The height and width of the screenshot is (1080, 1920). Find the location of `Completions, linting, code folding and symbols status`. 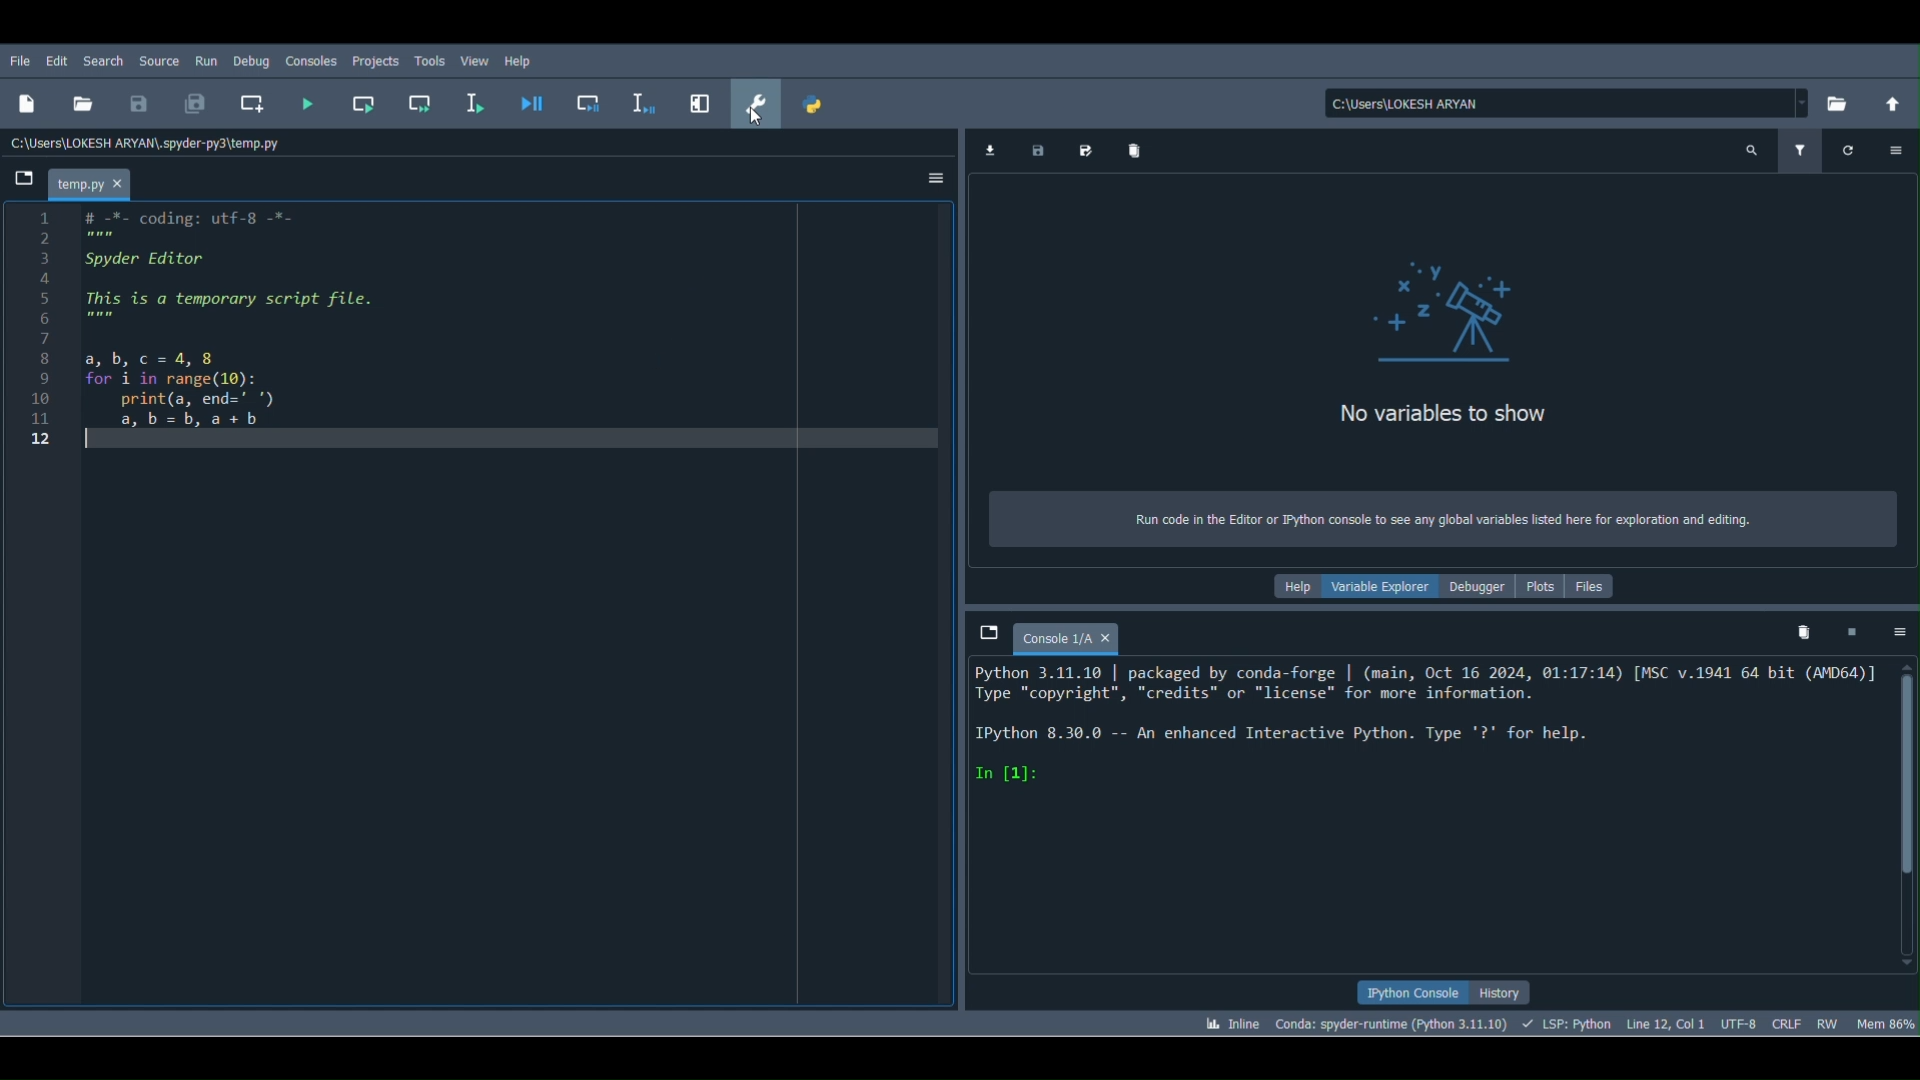

Completions, linting, code folding and symbols status is located at coordinates (1570, 1023).